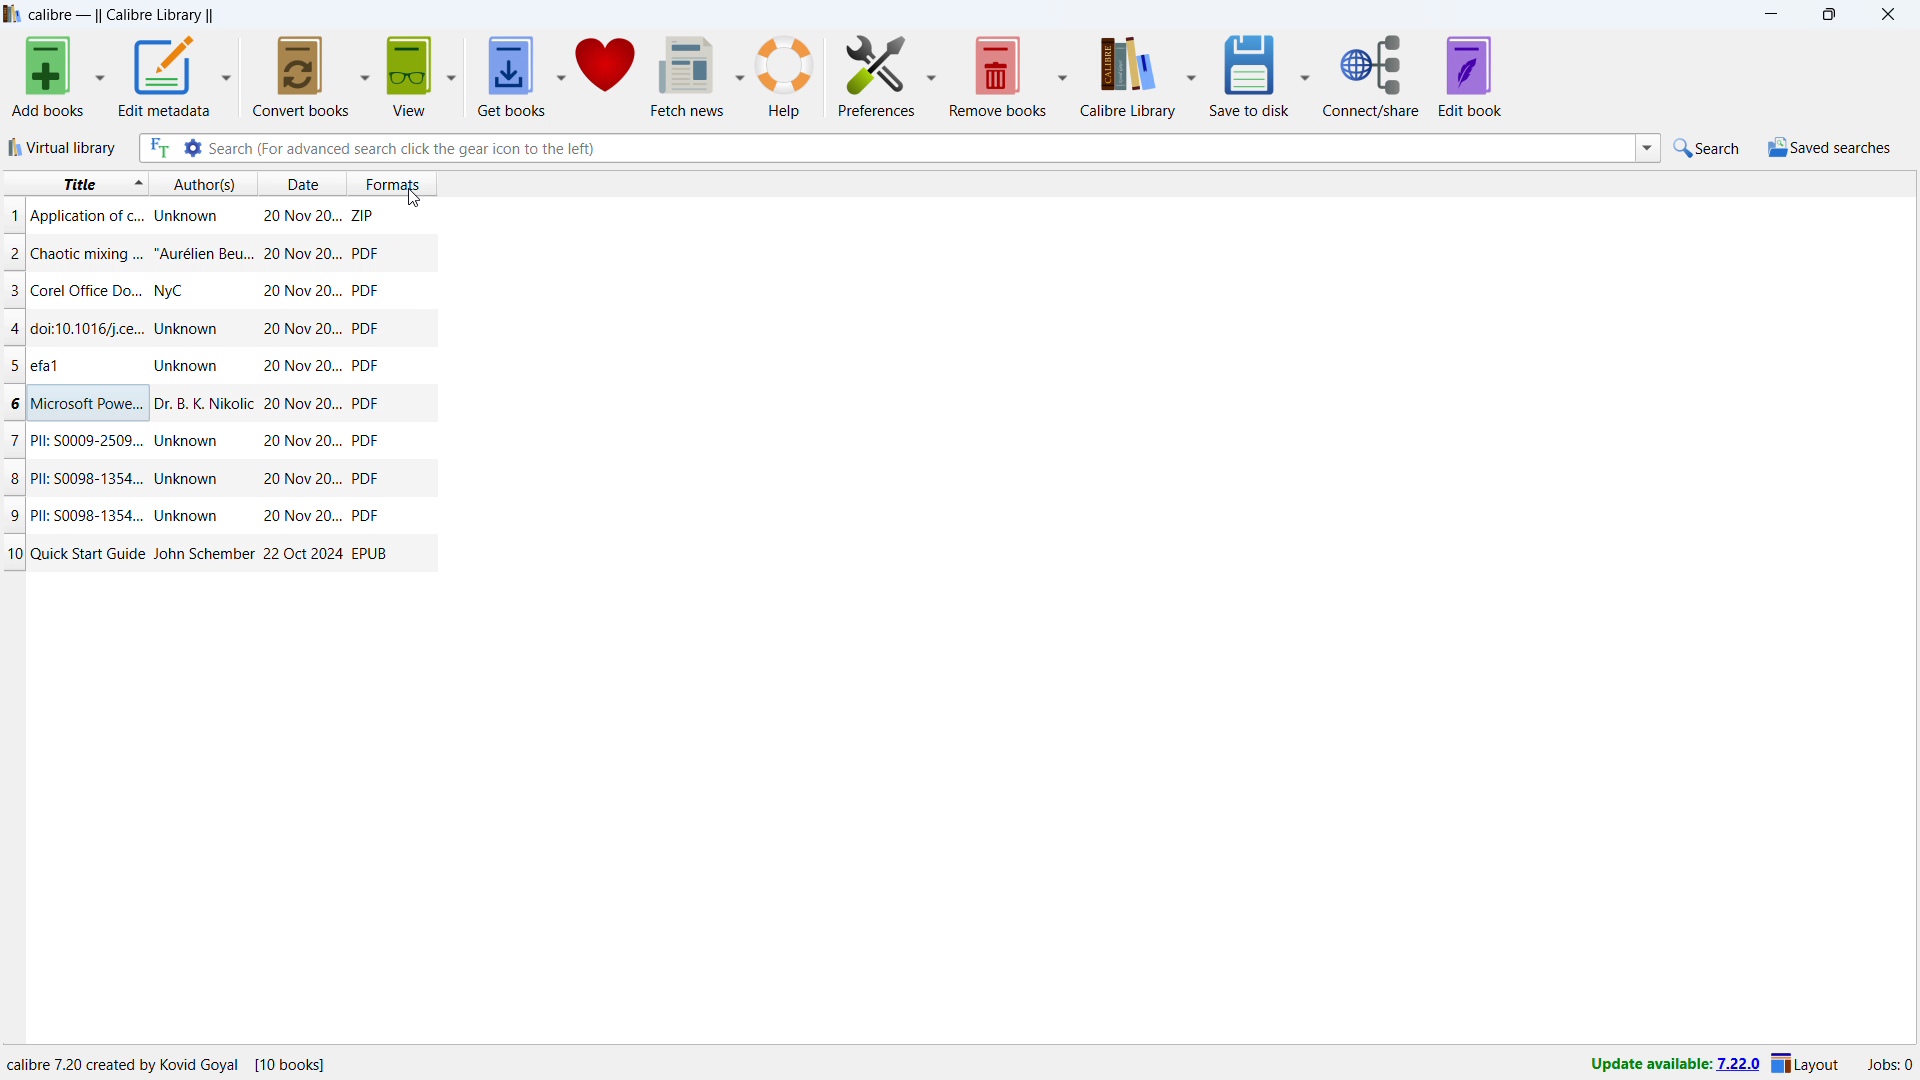 This screenshot has height=1080, width=1920. Describe the element at coordinates (932, 77) in the screenshot. I see `preferences options` at that location.